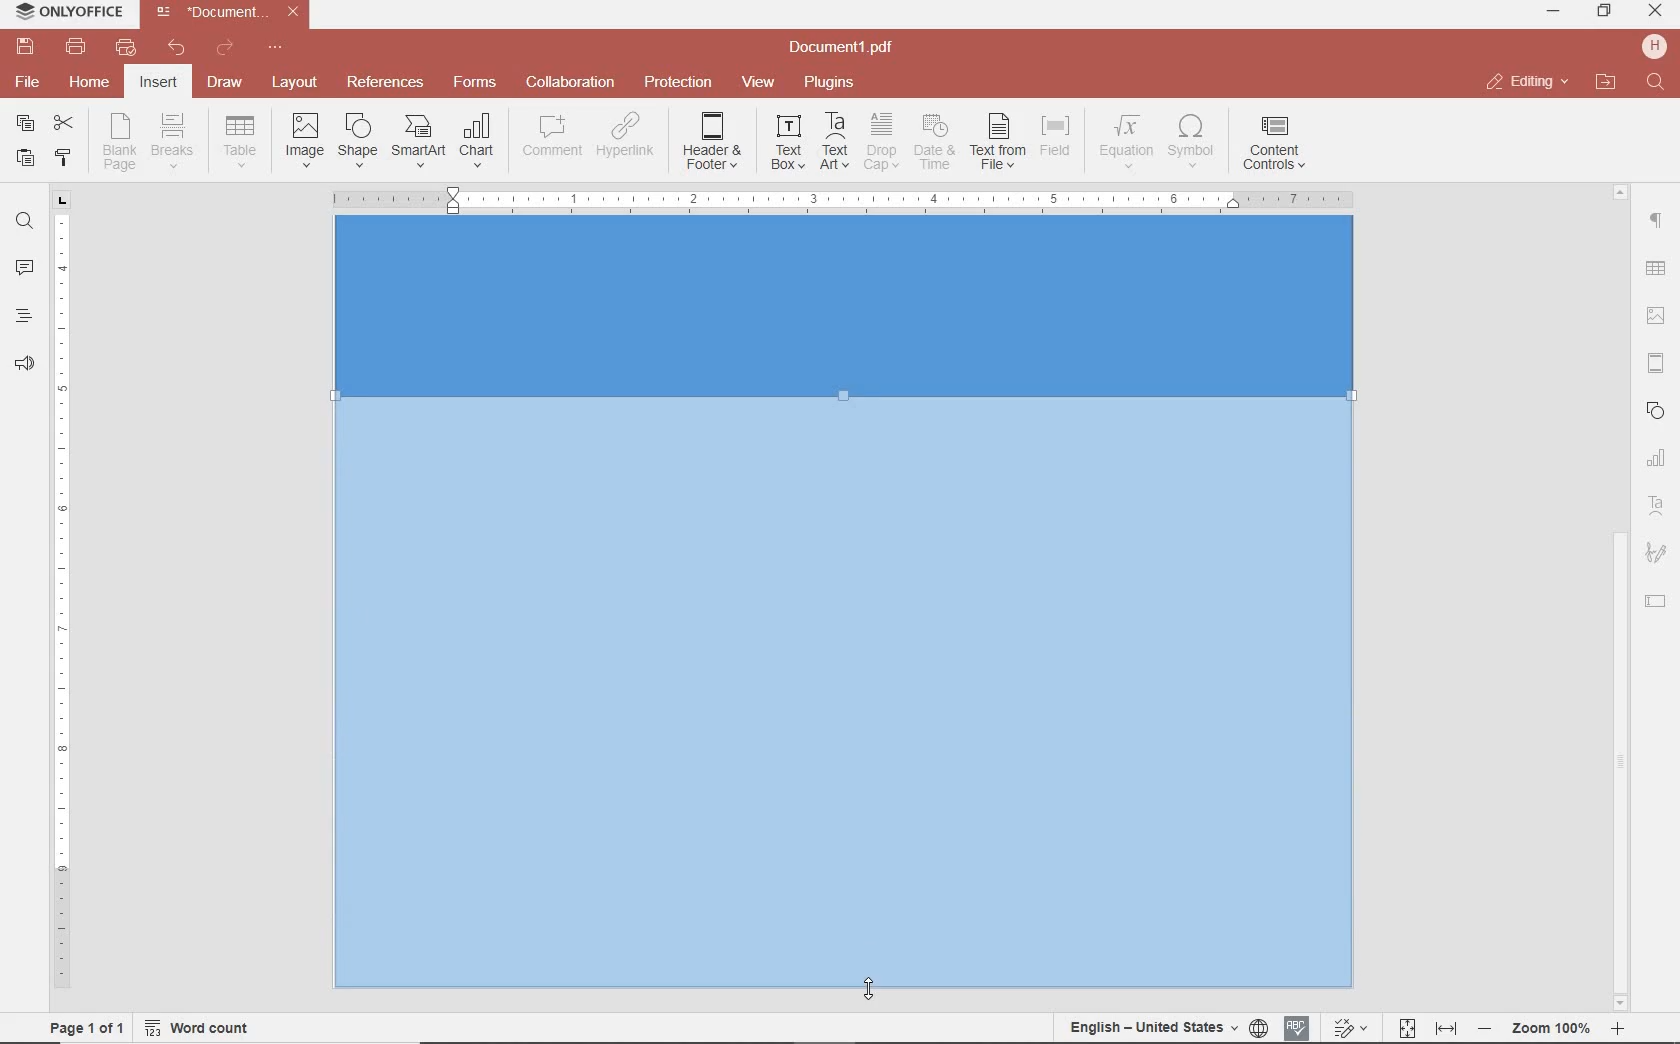 The height and width of the screenshot is (1044, 1680). Describe the element at coordinates (475, 82) in the screenshot. I see `forms` at that location.